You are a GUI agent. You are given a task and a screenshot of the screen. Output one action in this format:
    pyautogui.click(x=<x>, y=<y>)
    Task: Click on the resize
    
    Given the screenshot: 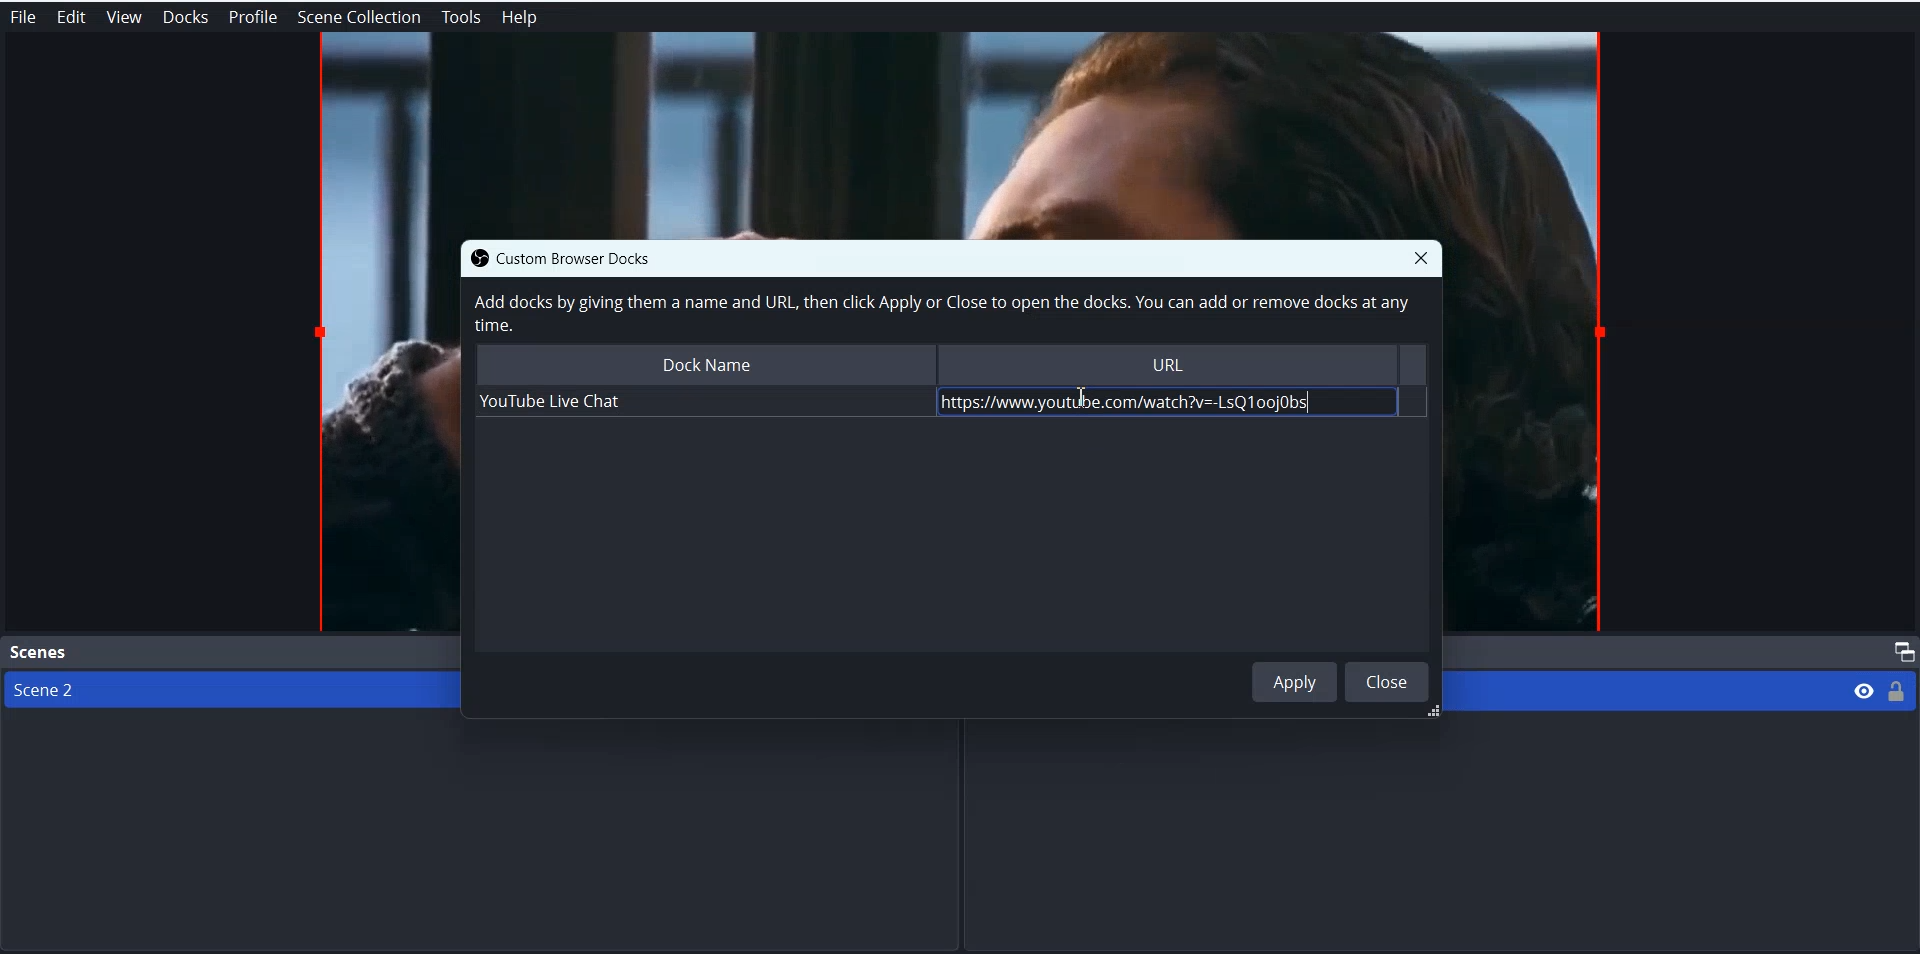 What is the action you would take?
    pyautogui.click(x=1429, y=713)
    